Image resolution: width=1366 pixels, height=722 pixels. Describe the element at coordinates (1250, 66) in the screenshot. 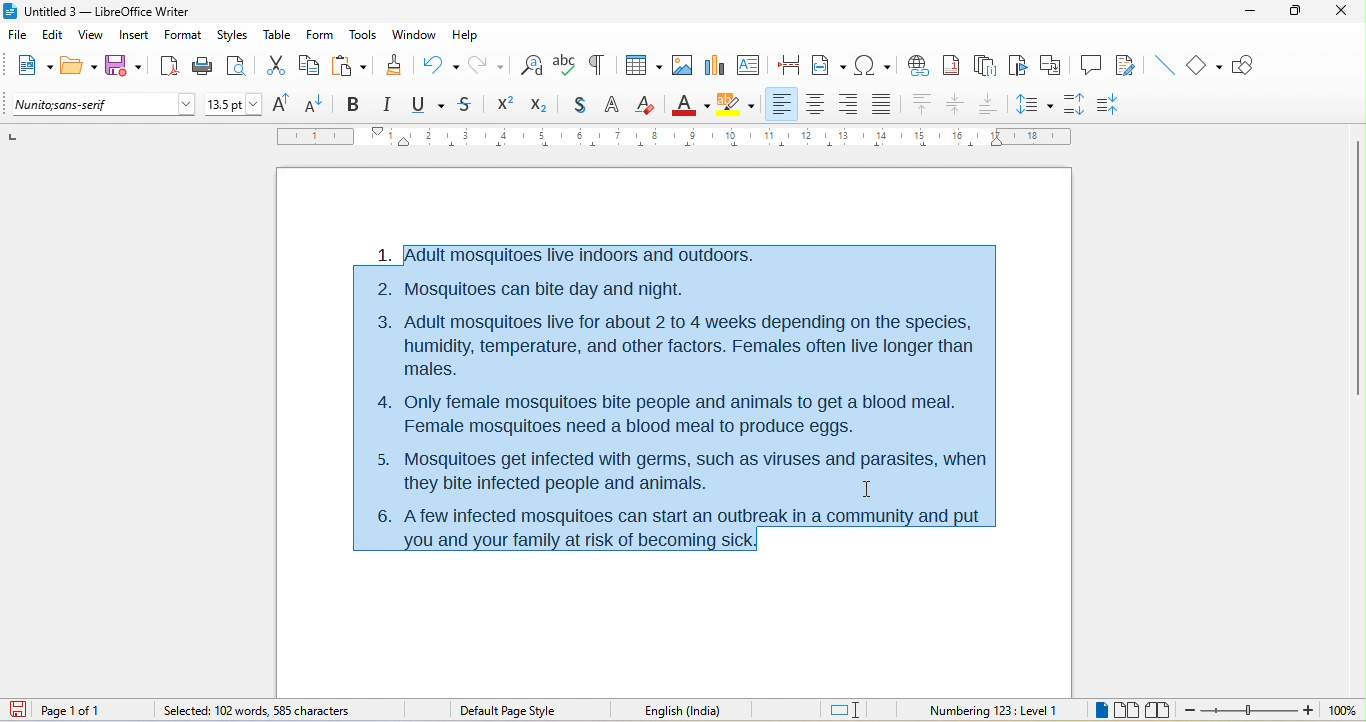

I see `show draw function` at that location.